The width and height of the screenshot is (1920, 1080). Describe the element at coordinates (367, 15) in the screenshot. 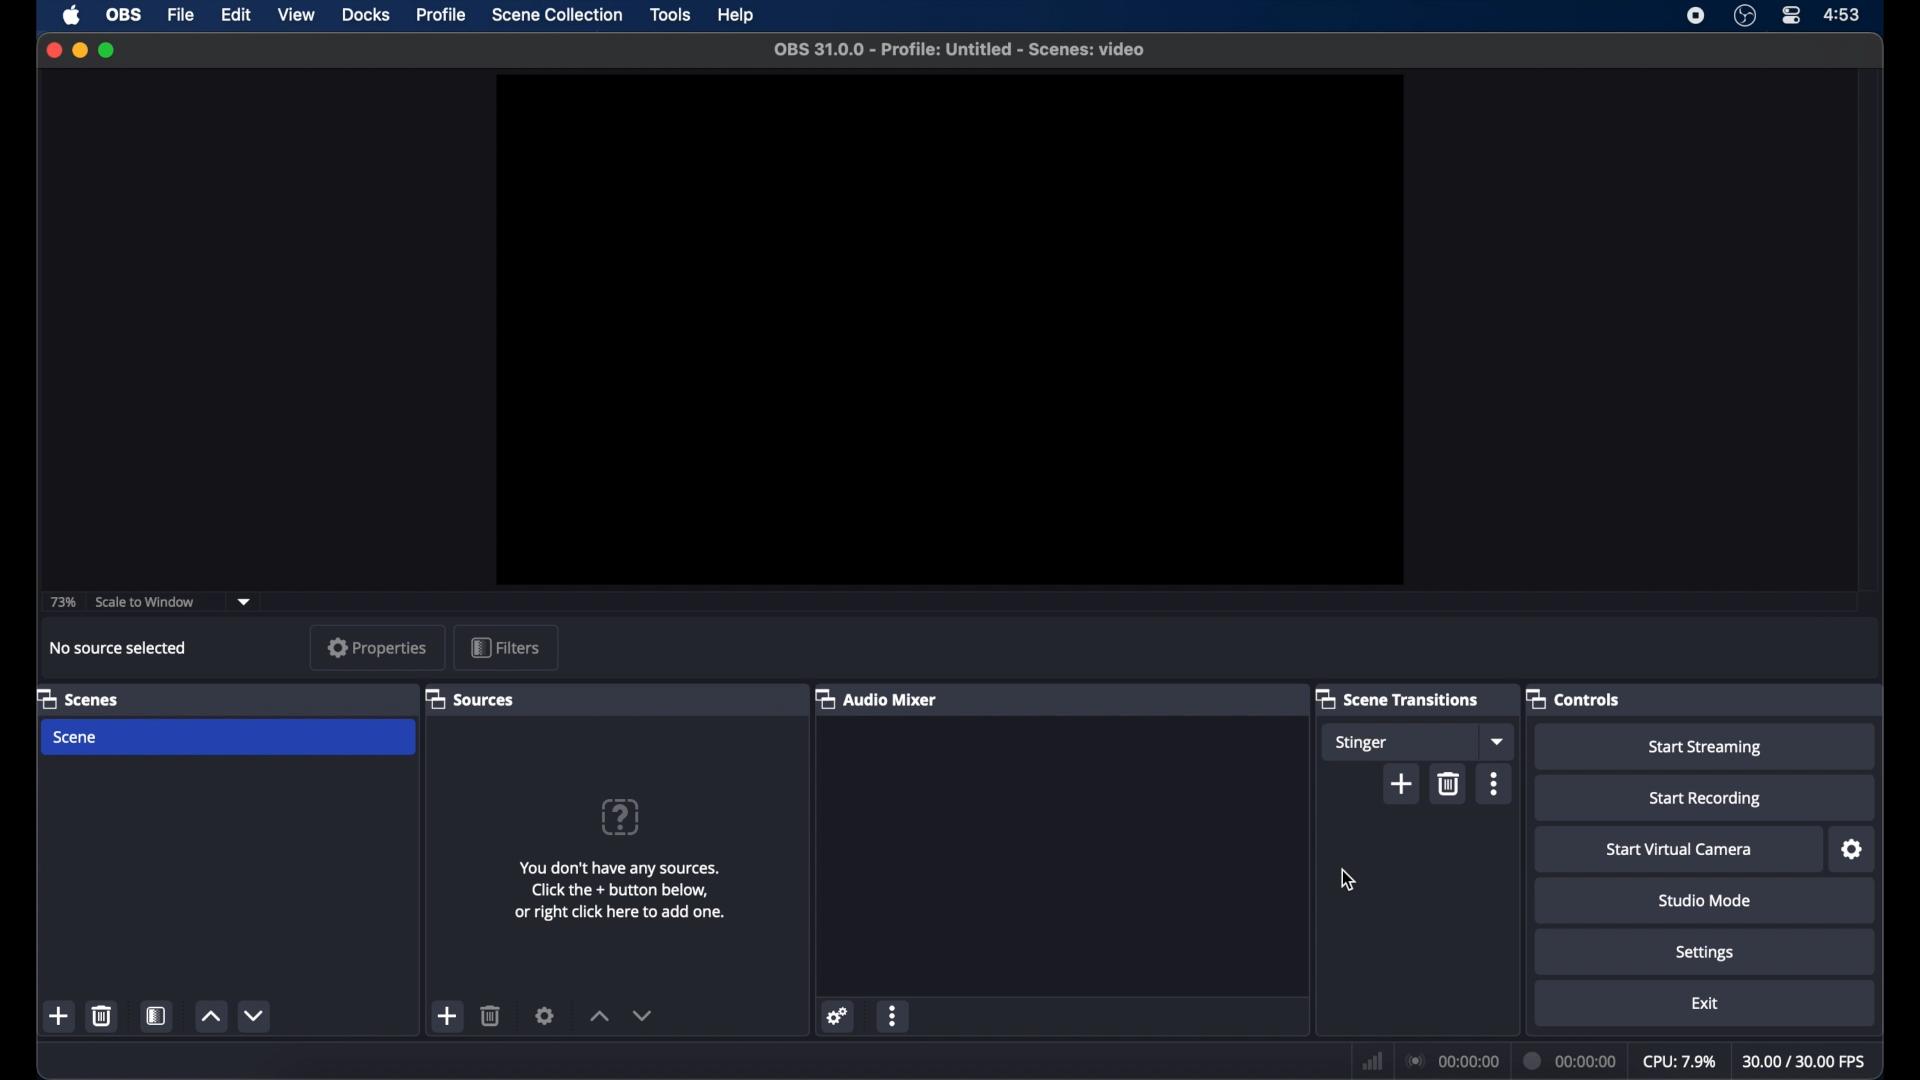

I see `docks` at that location.